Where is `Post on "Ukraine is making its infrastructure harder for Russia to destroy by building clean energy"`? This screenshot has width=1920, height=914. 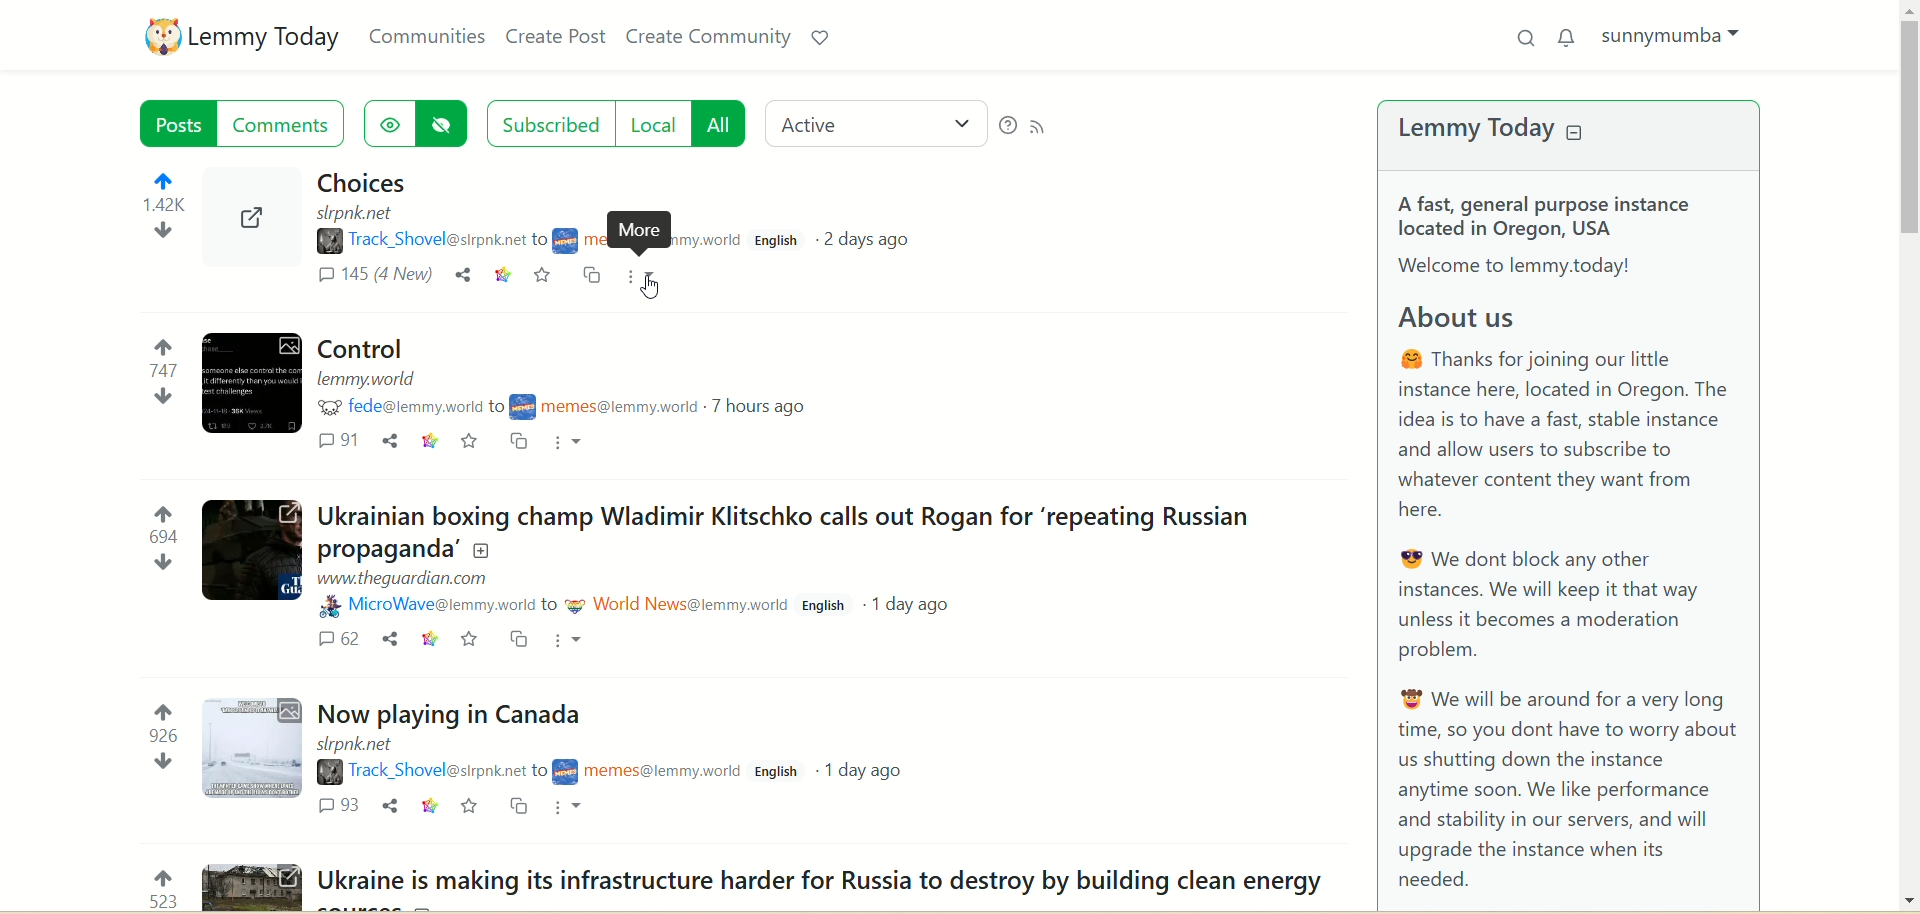
Post on "Ukraine is making its infrastructure harder for Russia to destroy by building clean energy" is located at coordinates (821, 882).